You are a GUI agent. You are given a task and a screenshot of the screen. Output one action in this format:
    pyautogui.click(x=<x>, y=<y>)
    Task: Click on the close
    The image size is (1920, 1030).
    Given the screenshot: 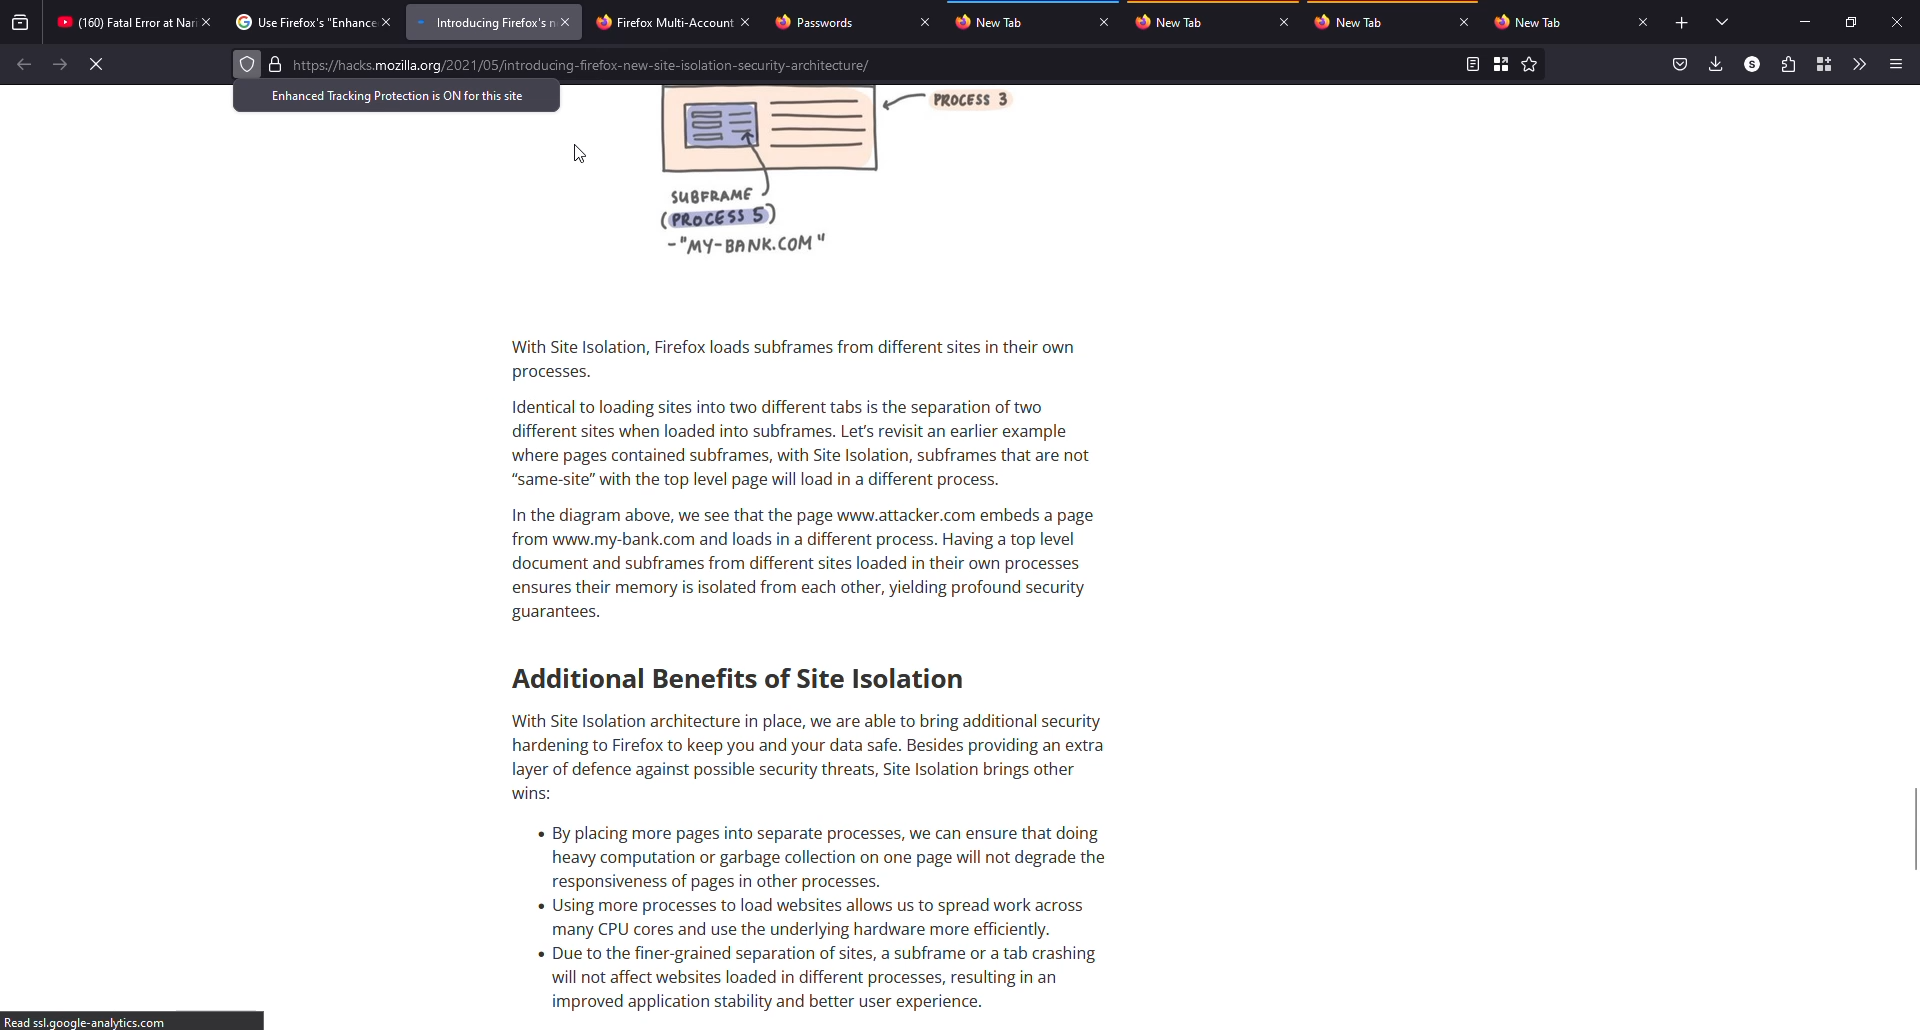 What is the action you would take?
    pyautogui.click(x=565, y=21)
    